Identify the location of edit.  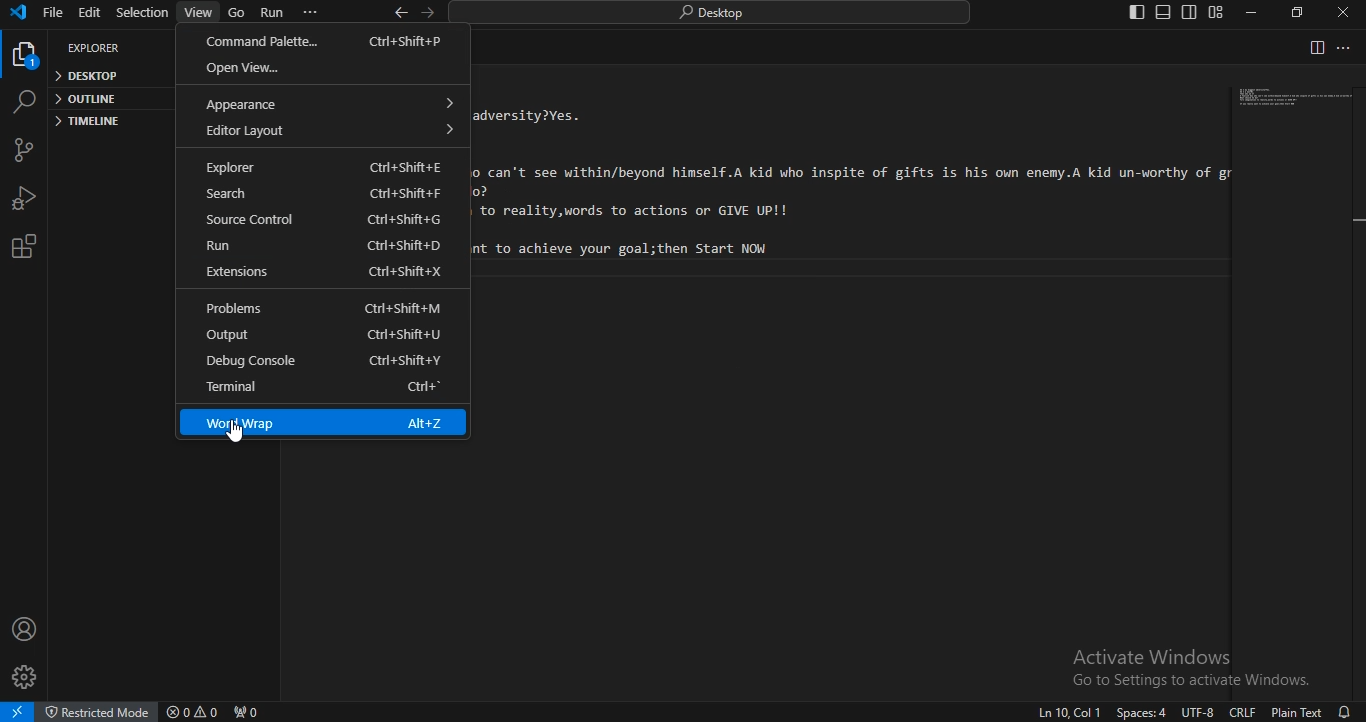
(89, 14).